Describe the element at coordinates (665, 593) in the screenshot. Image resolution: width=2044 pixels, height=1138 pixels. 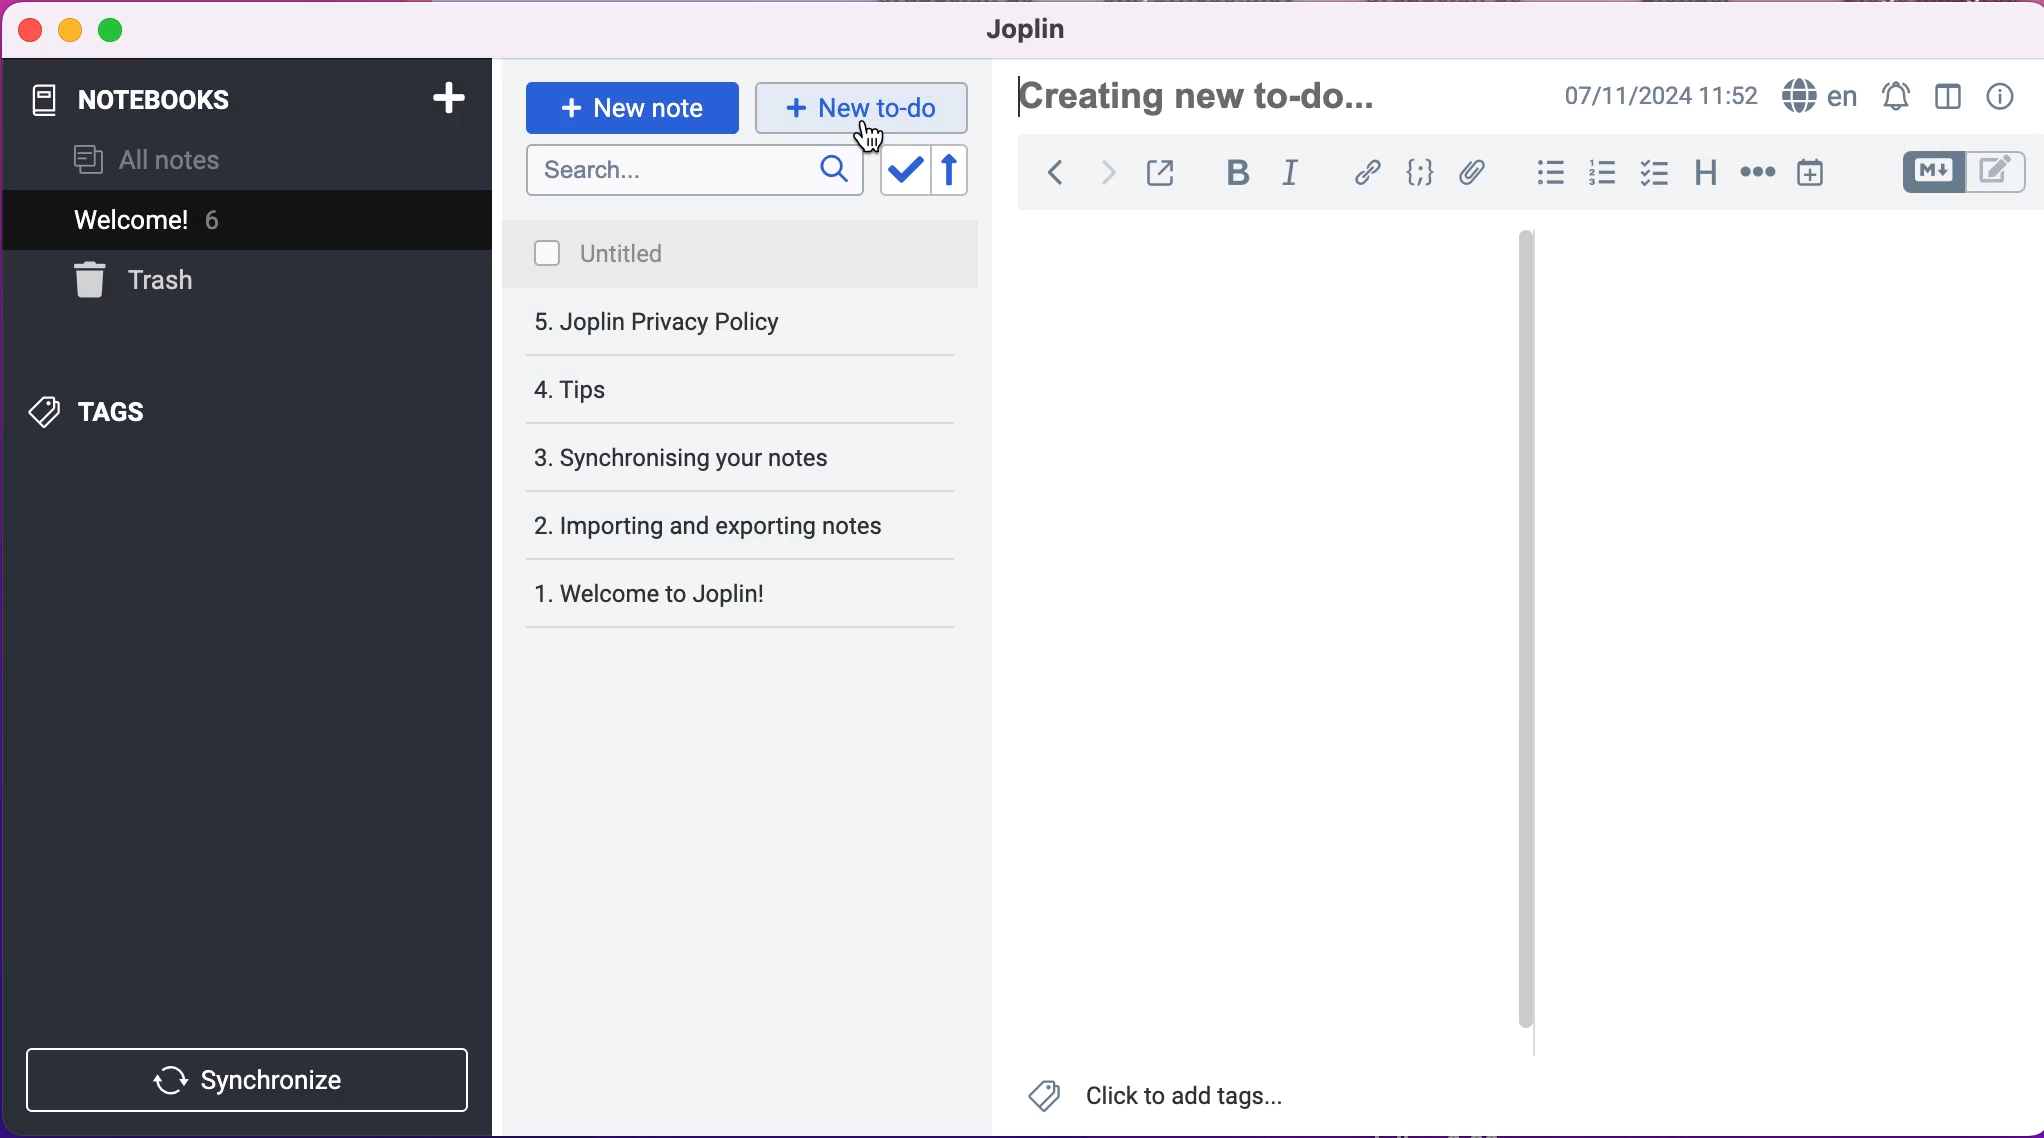
I see `Welcome to Joplin!` at that location.